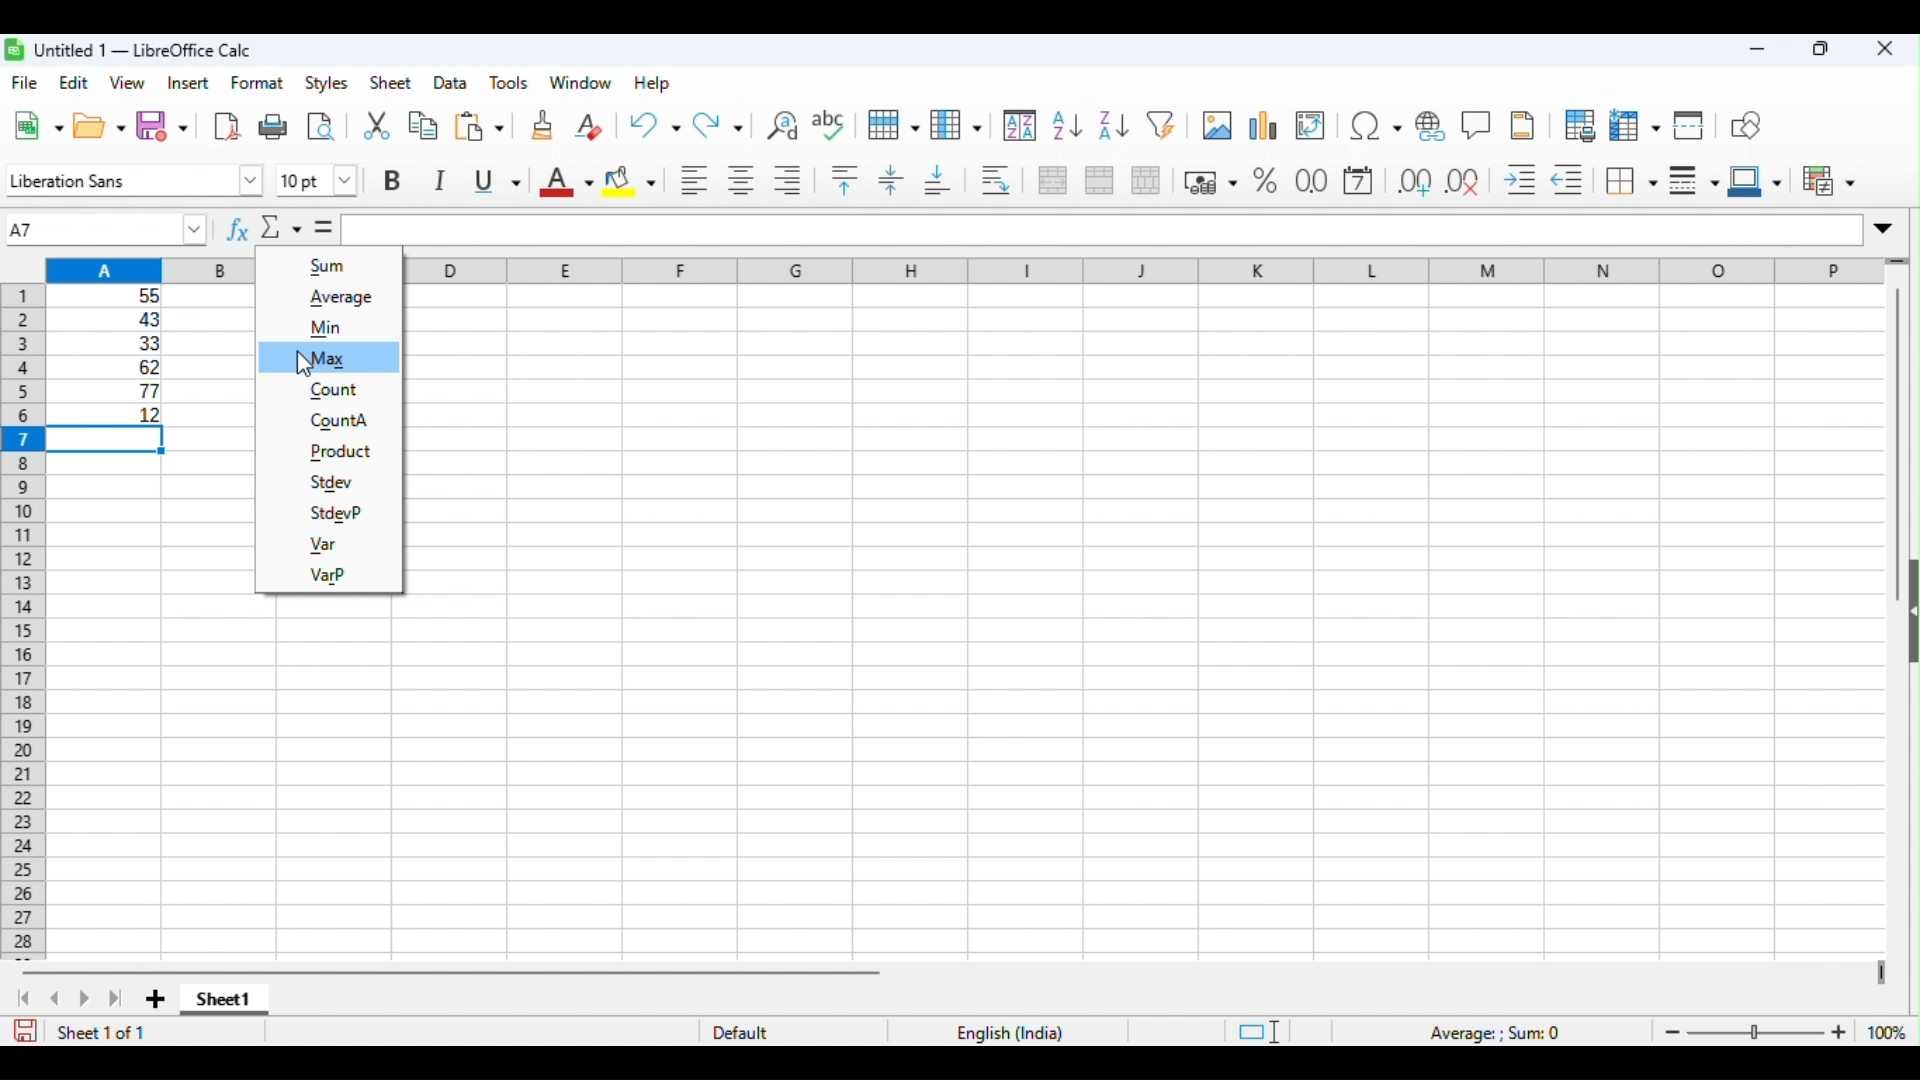 The height and width of the screenshot is (1080, 1920). What do you see at coordinates (334, 514) in the screenshot?
I see `StdevP` at bounding box center [334, 514].